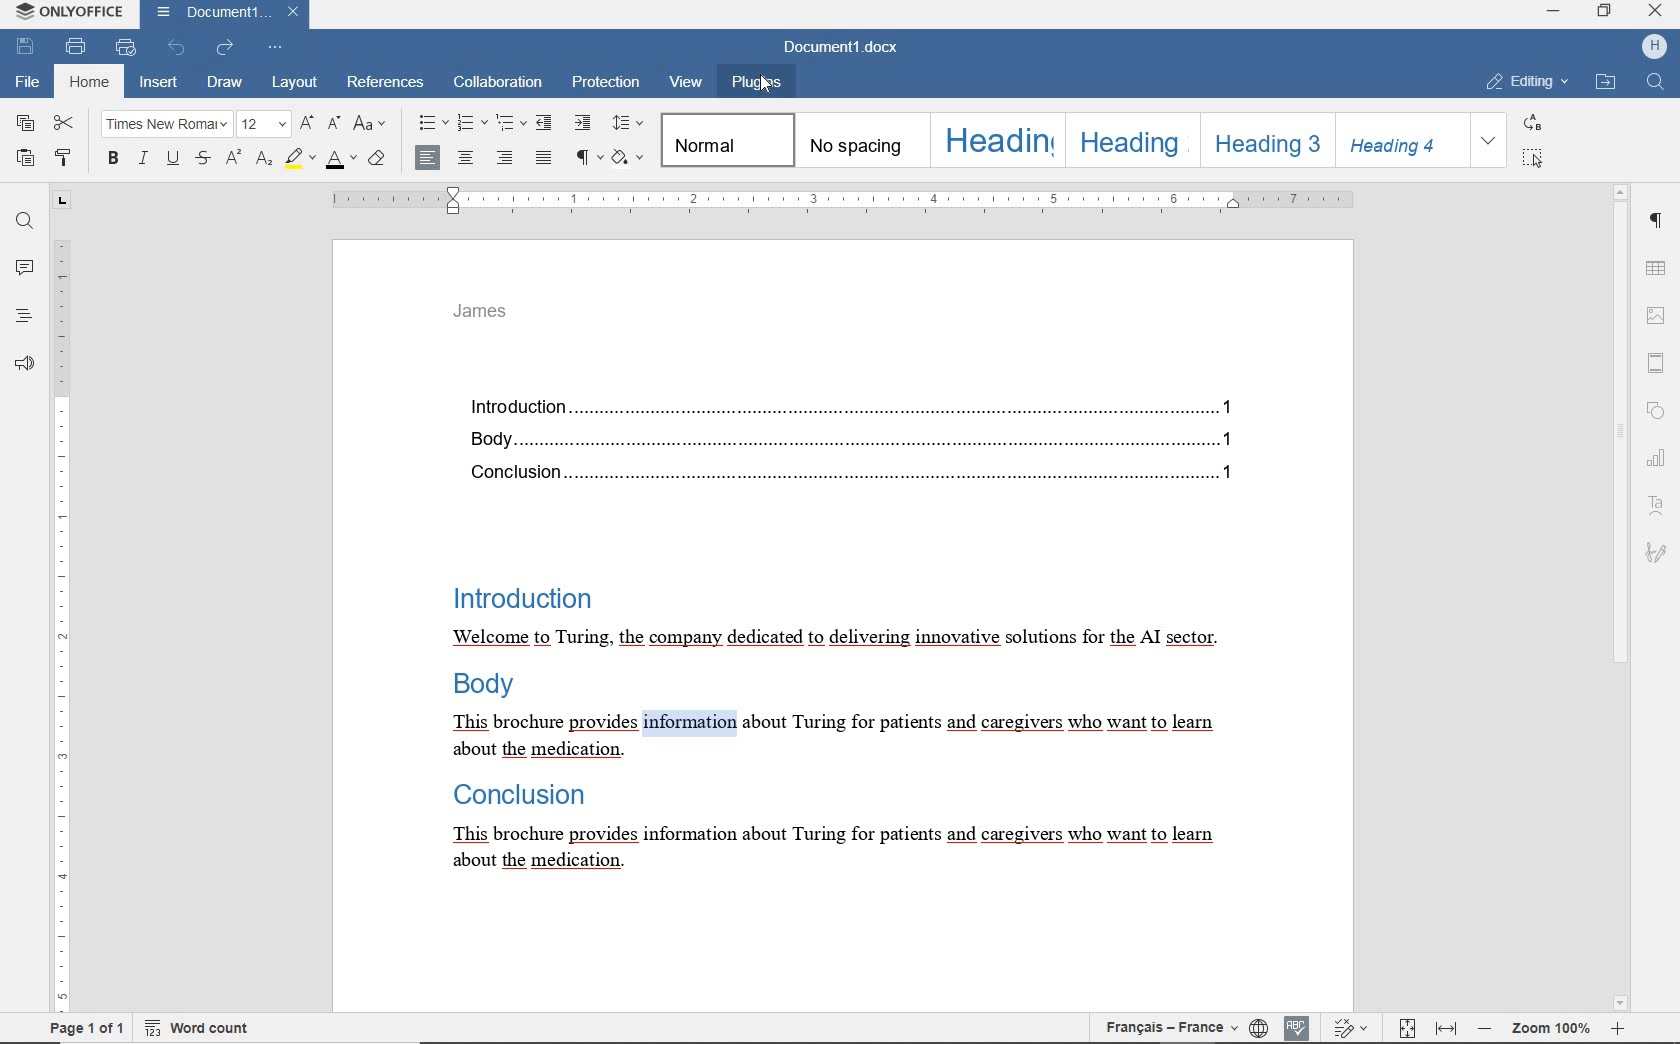 Image resolution: width=1680 pixels, height=1044 pixels. What do you see at coordinates (686, 86) in the screenshot?
I see `VIEW` at bounding box center [686, 86].